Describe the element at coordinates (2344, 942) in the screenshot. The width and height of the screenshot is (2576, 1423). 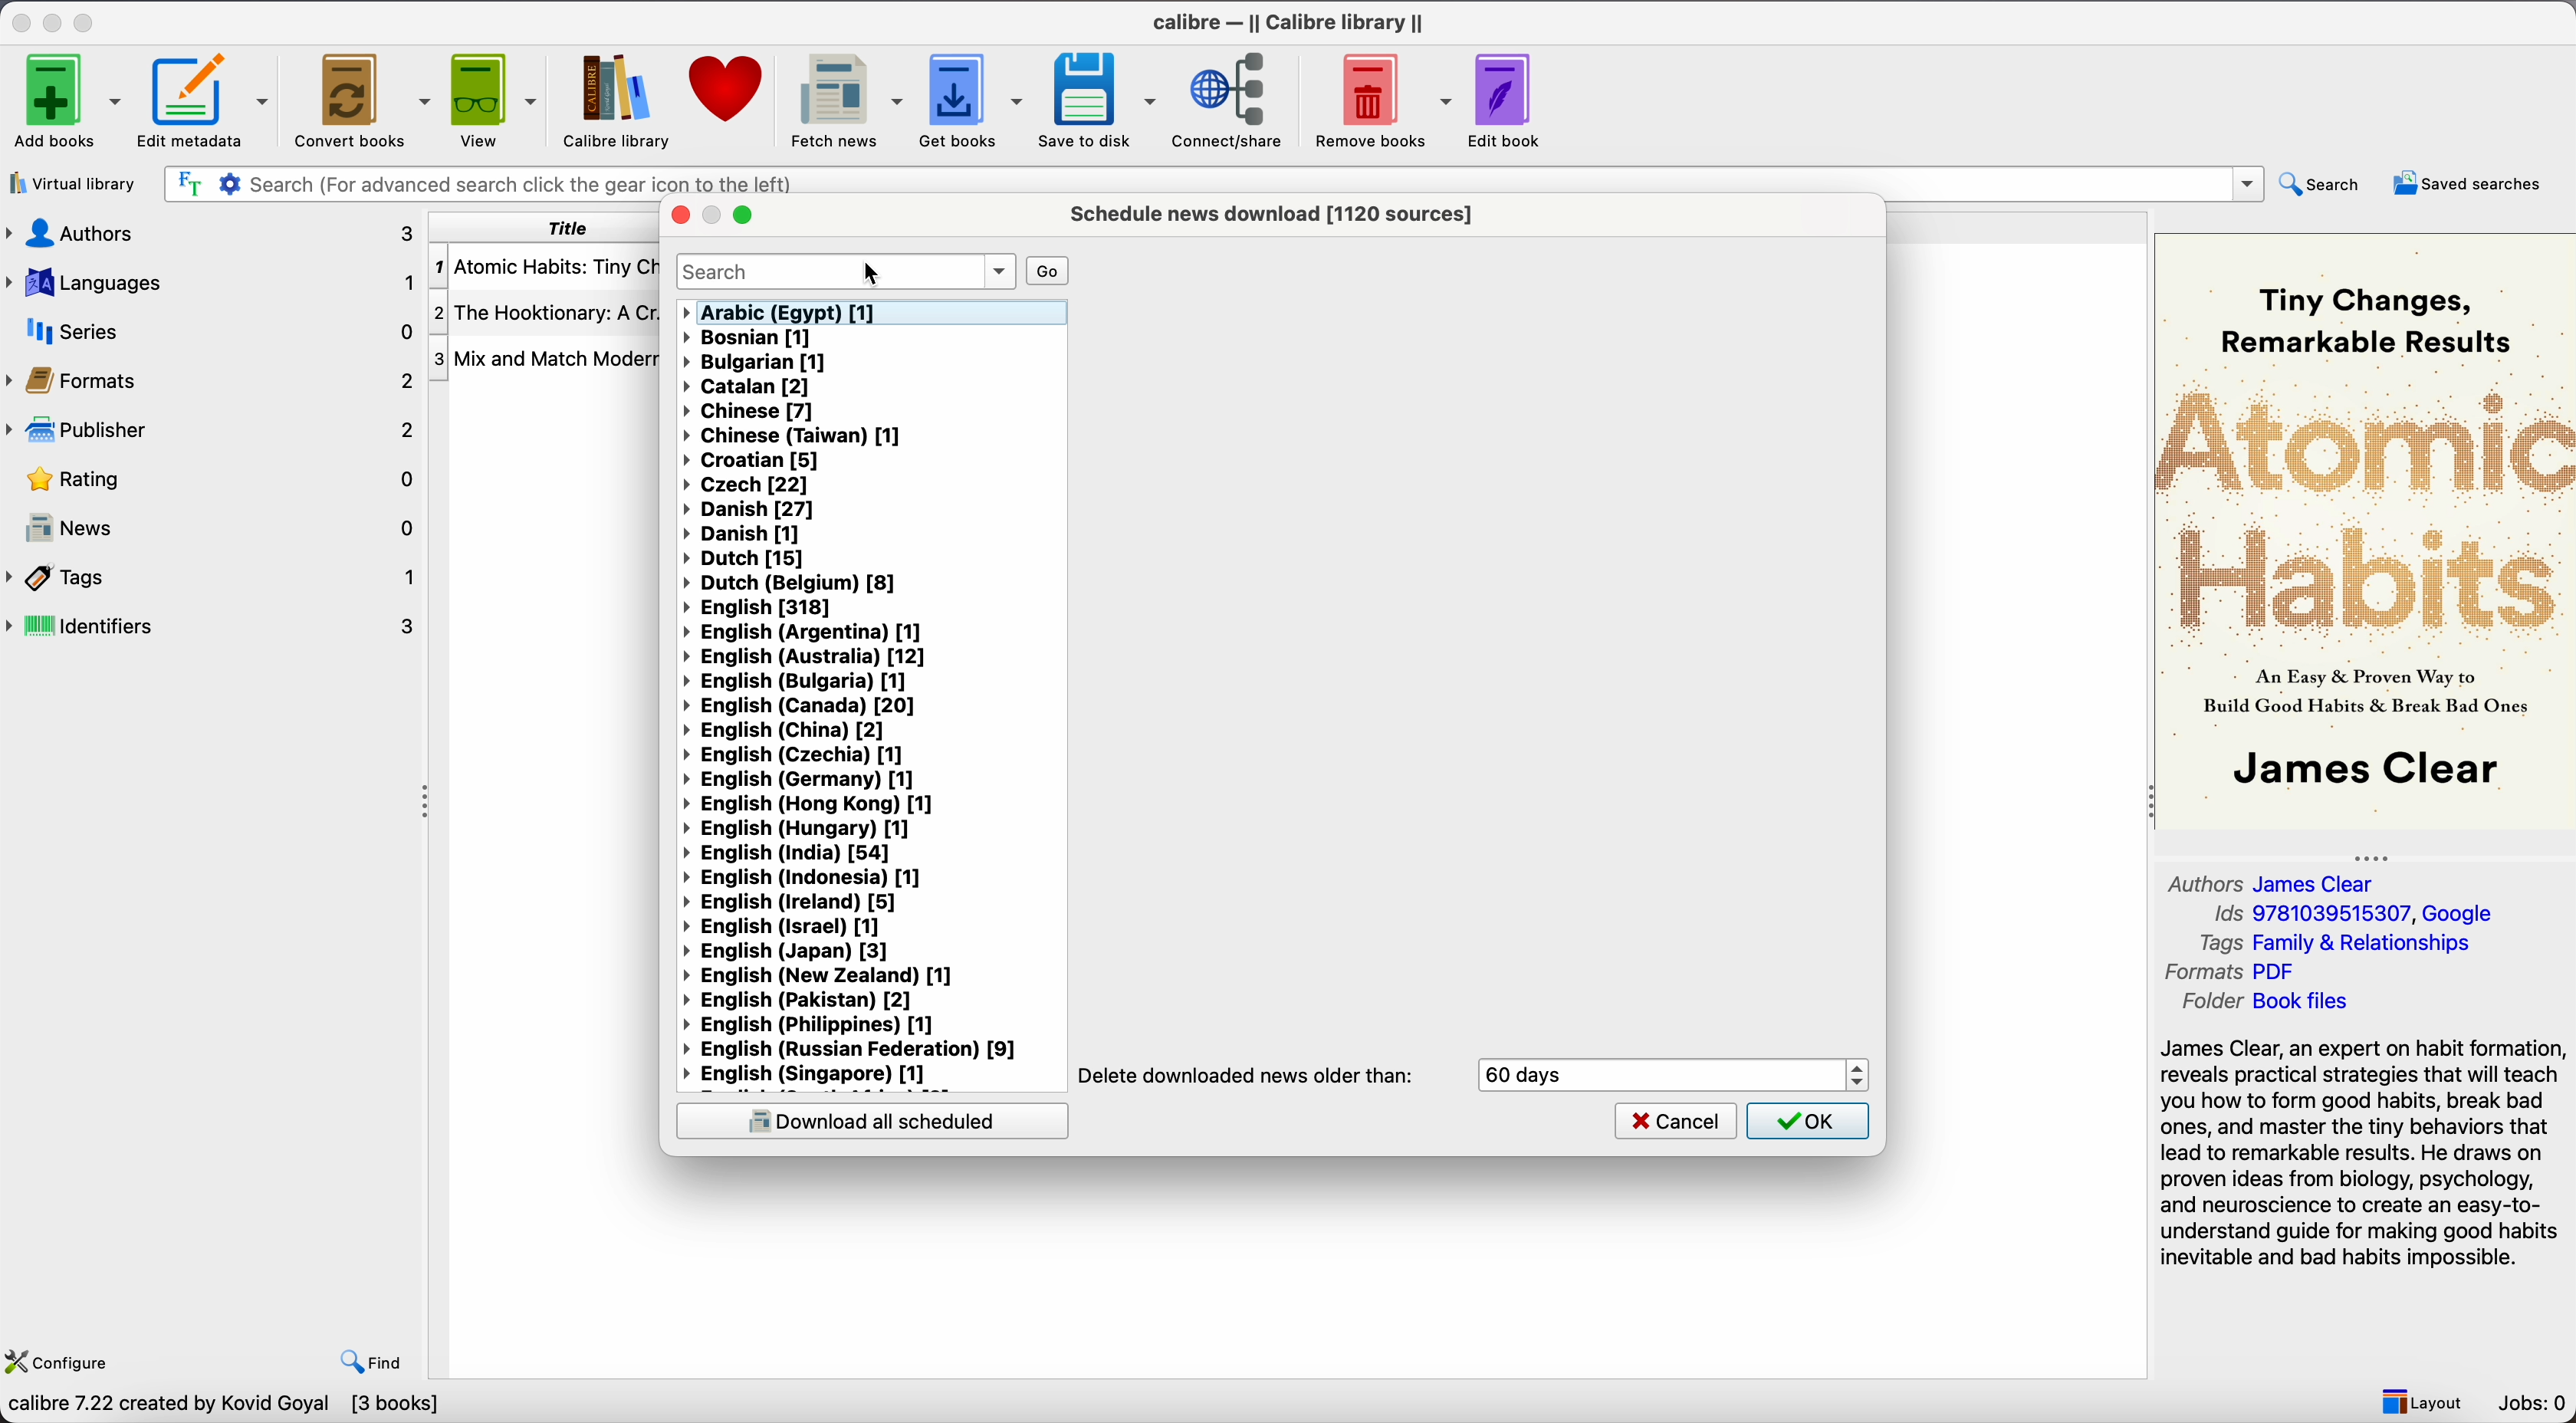
I see `Tags Family & Relationships` at that location.